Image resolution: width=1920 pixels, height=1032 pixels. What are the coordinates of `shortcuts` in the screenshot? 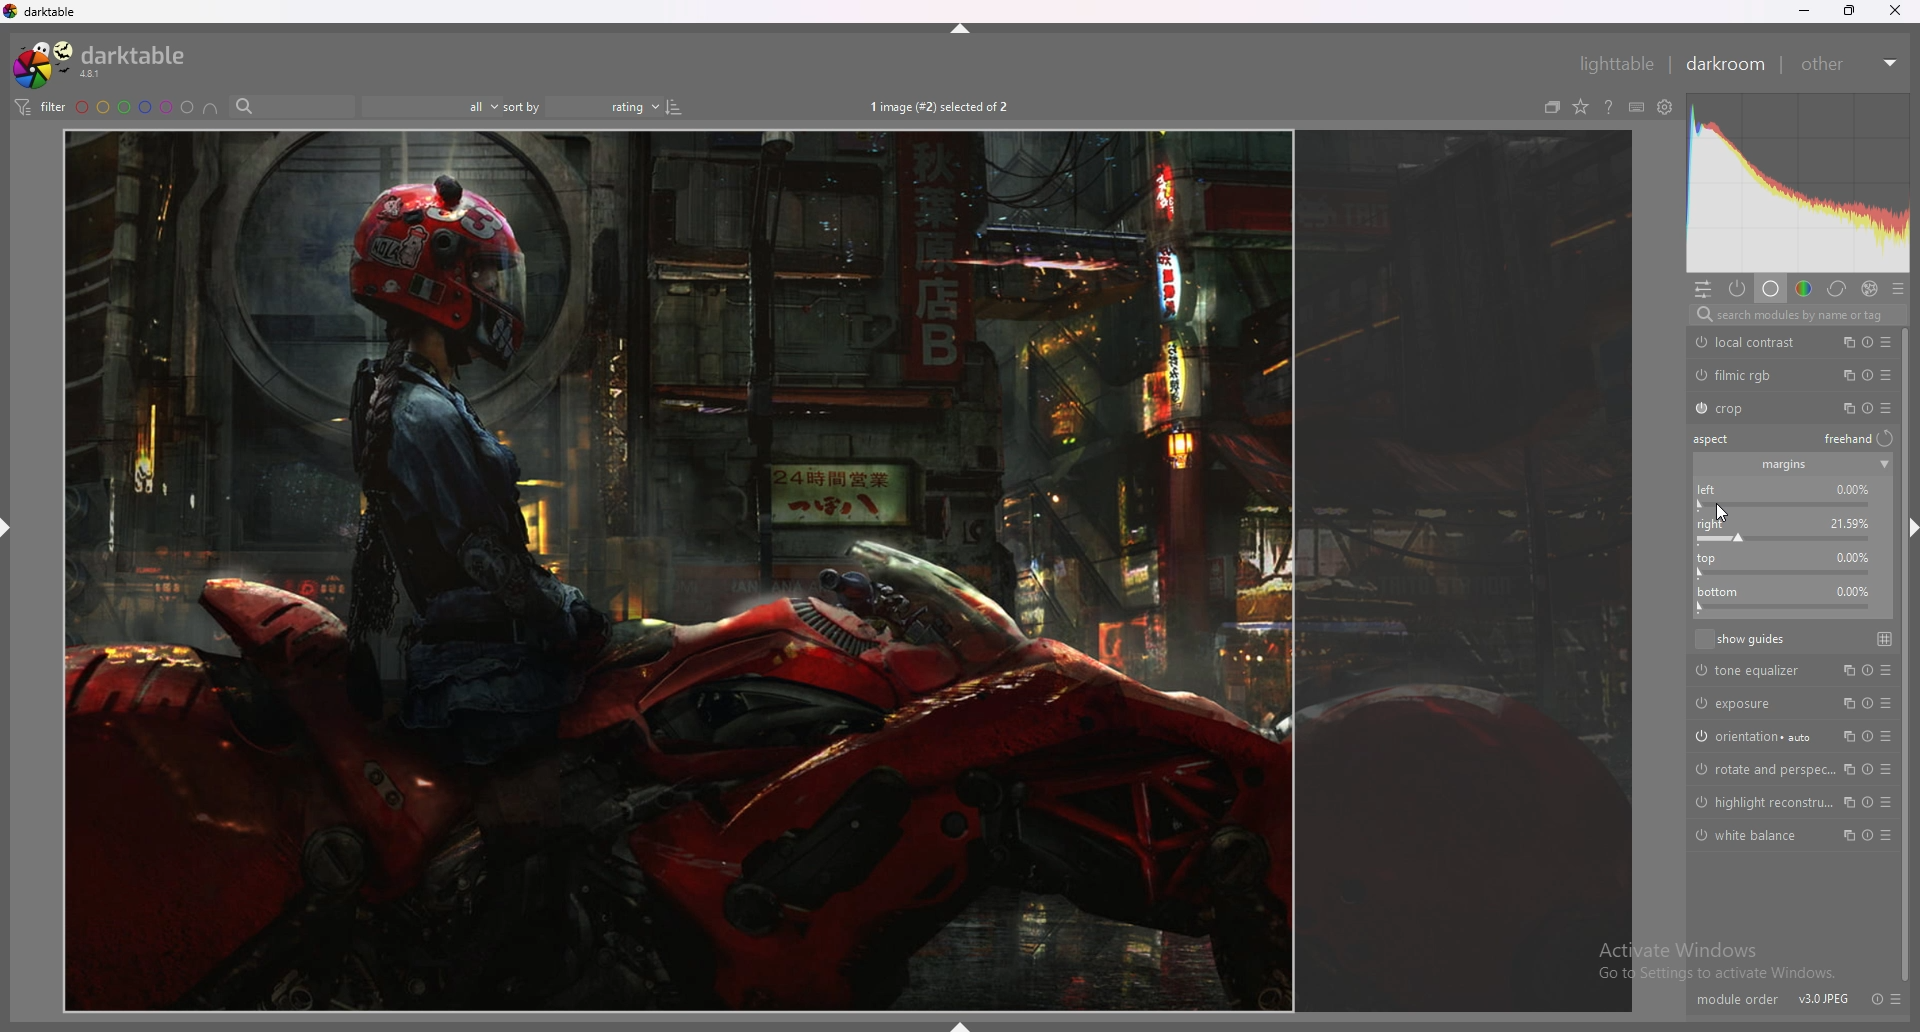 It's located at (1637, 107).